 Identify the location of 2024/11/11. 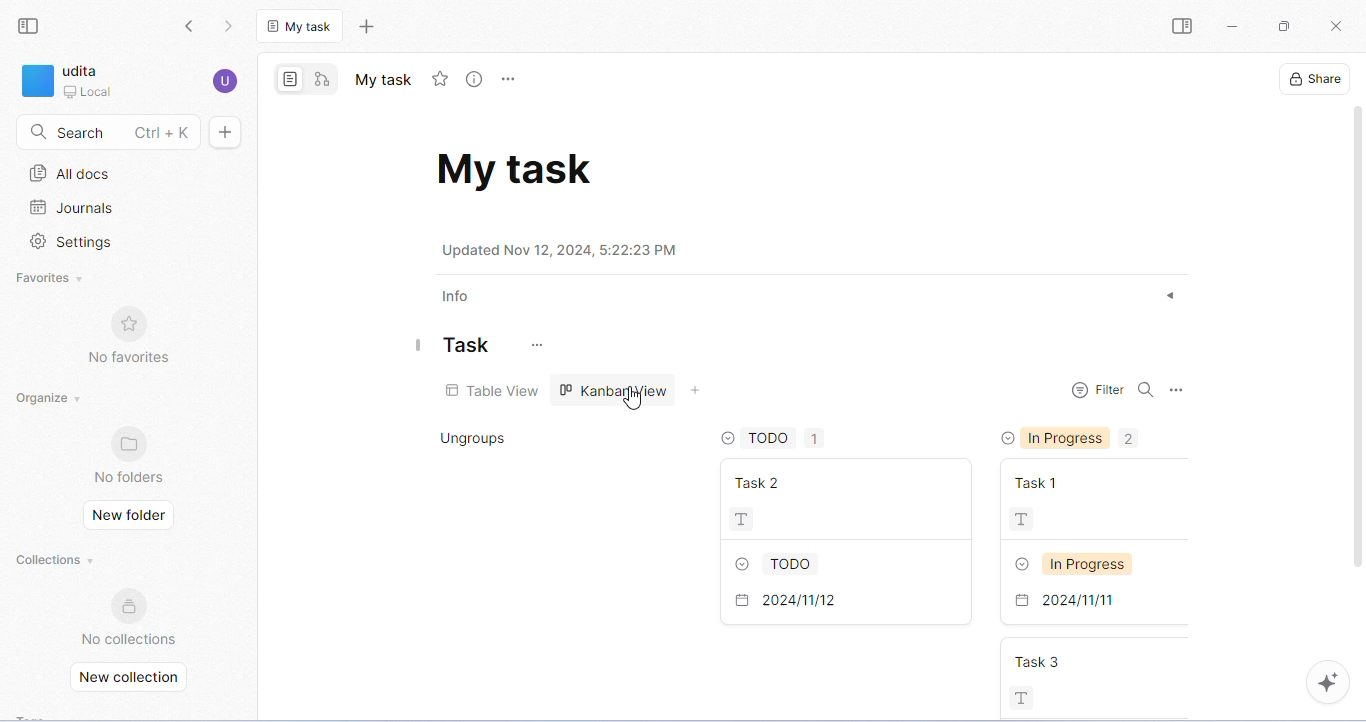
(1098, 602).